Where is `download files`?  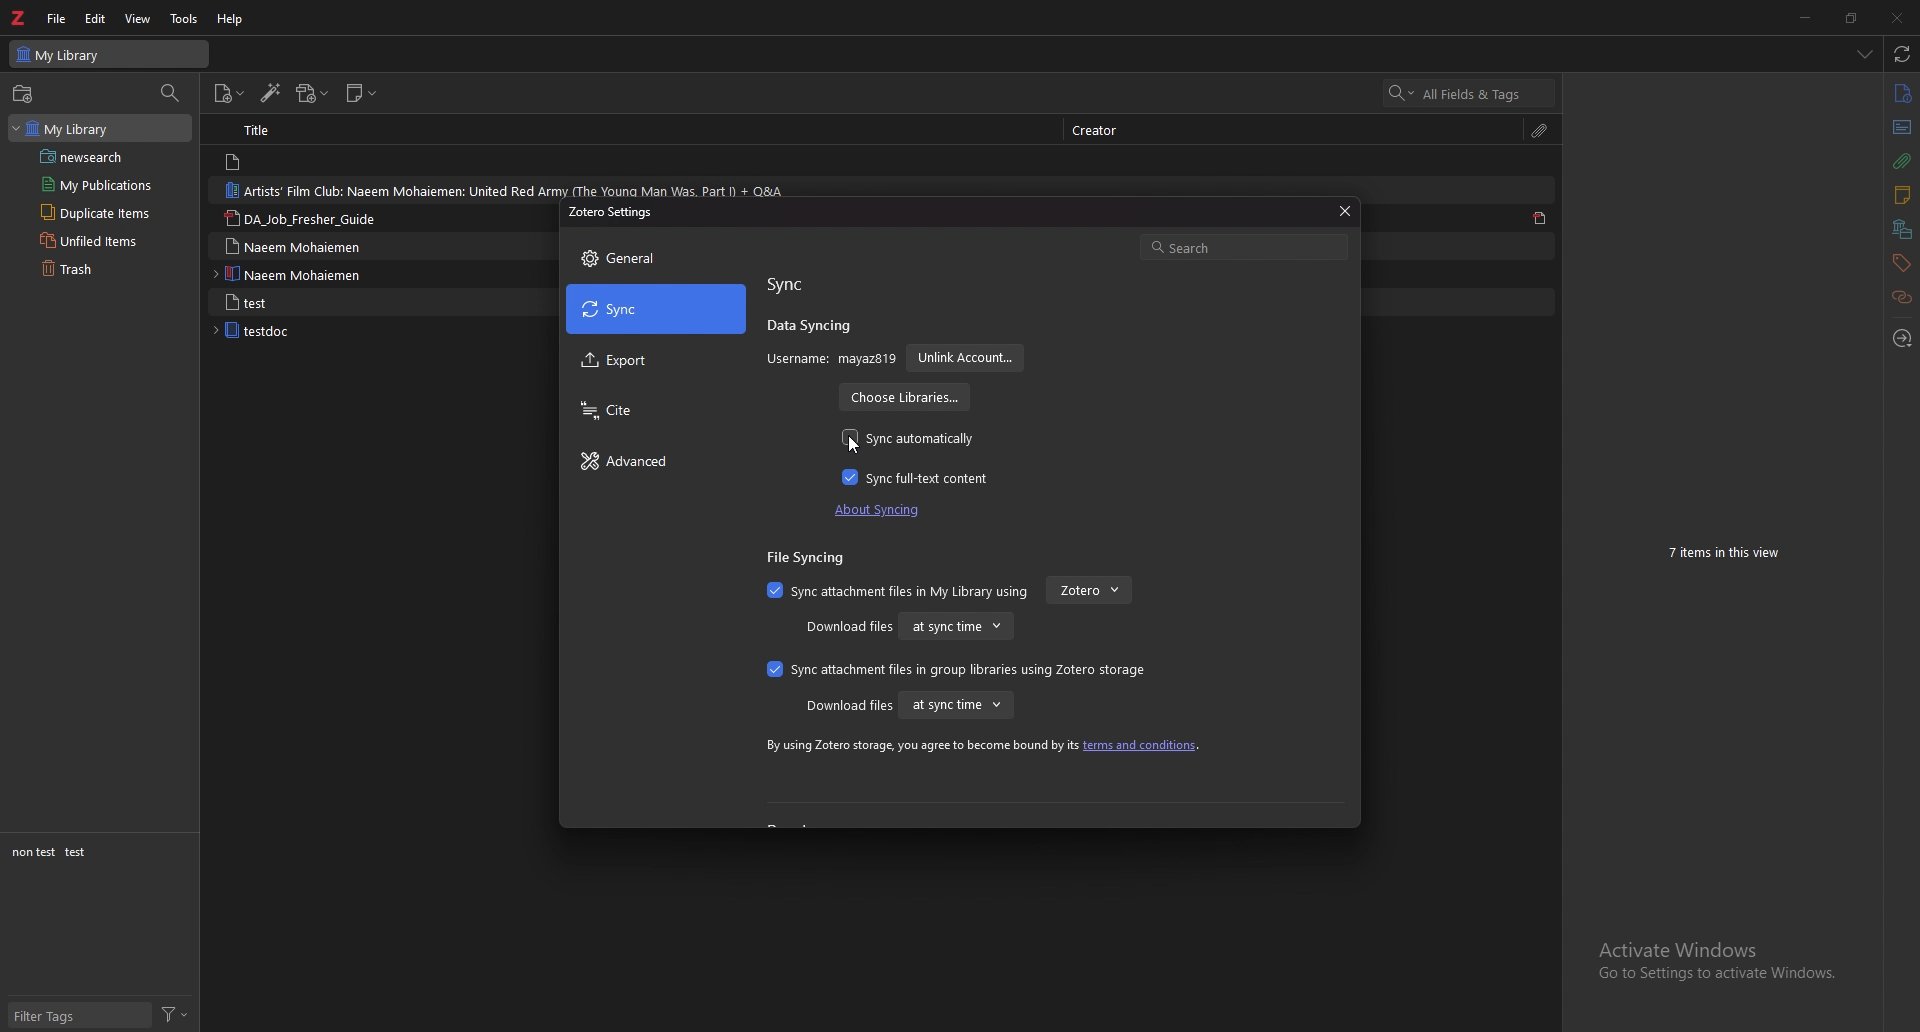
download files is located at coordinates (848, 706).